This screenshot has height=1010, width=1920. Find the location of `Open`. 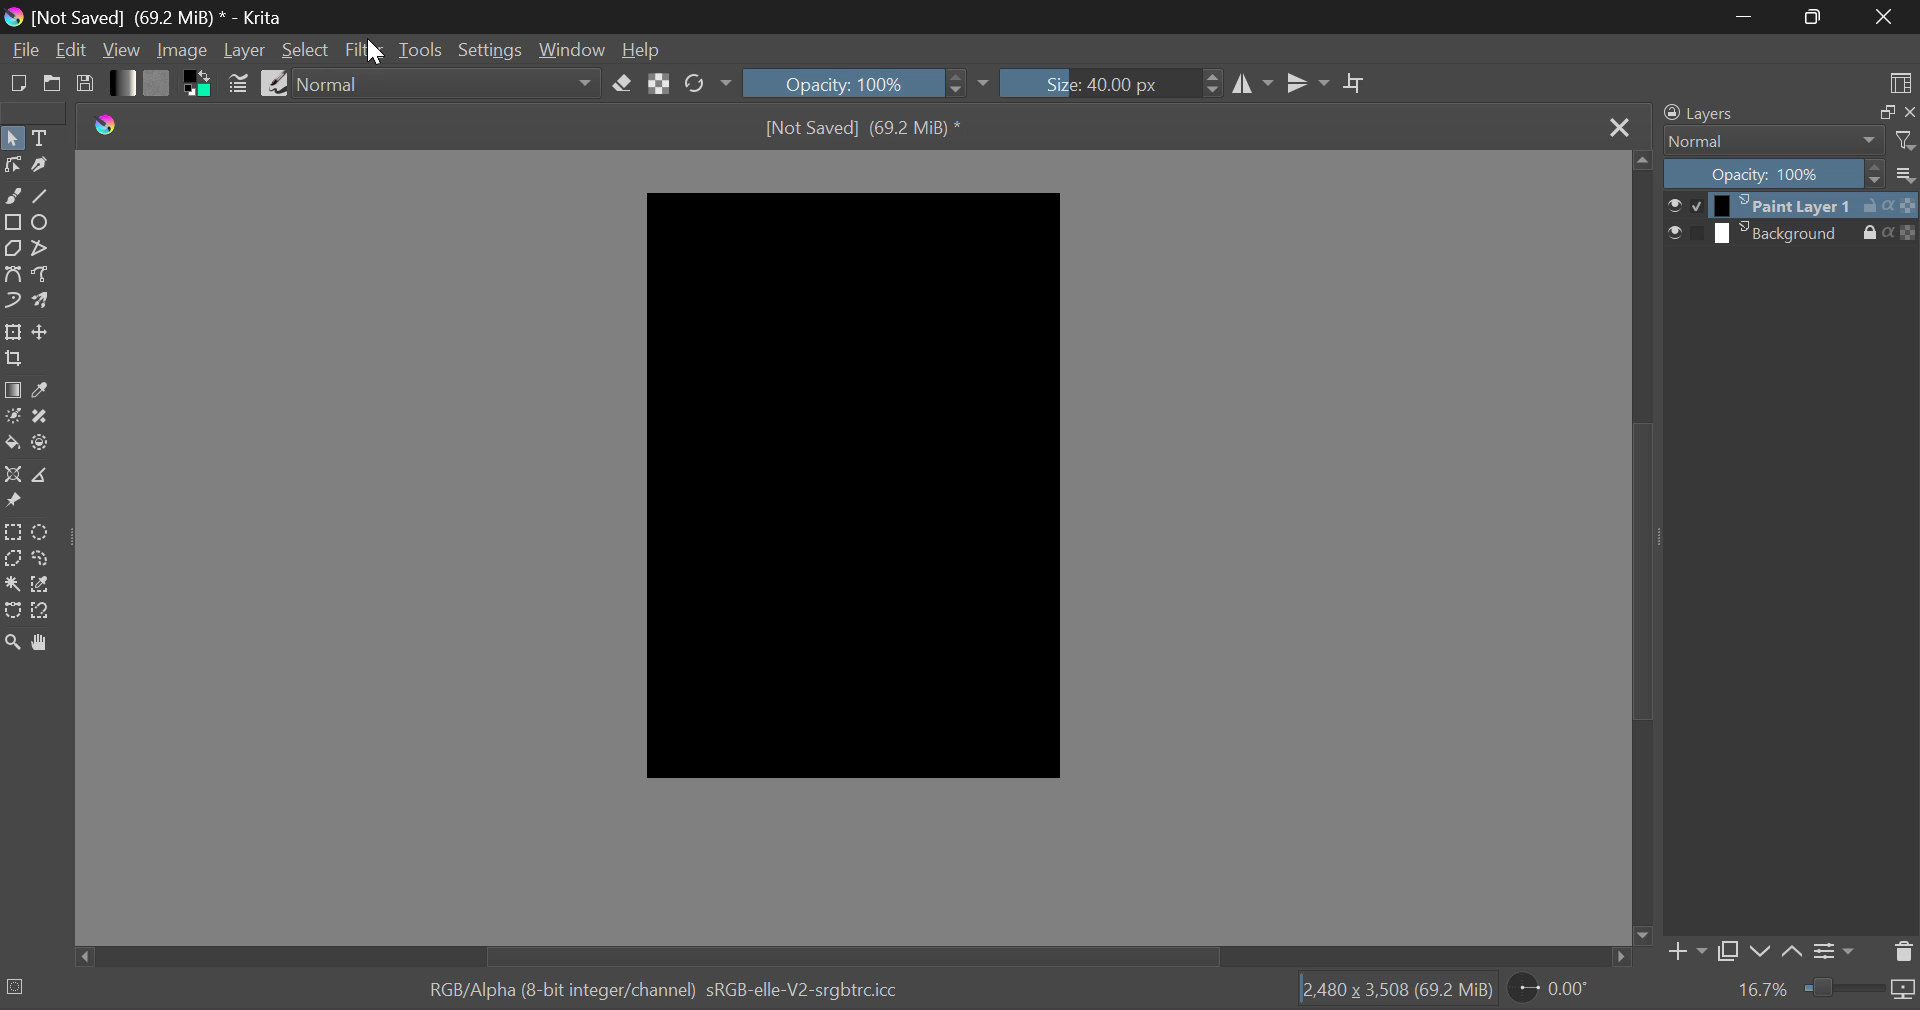

Open is located at coordinates (52, 86).